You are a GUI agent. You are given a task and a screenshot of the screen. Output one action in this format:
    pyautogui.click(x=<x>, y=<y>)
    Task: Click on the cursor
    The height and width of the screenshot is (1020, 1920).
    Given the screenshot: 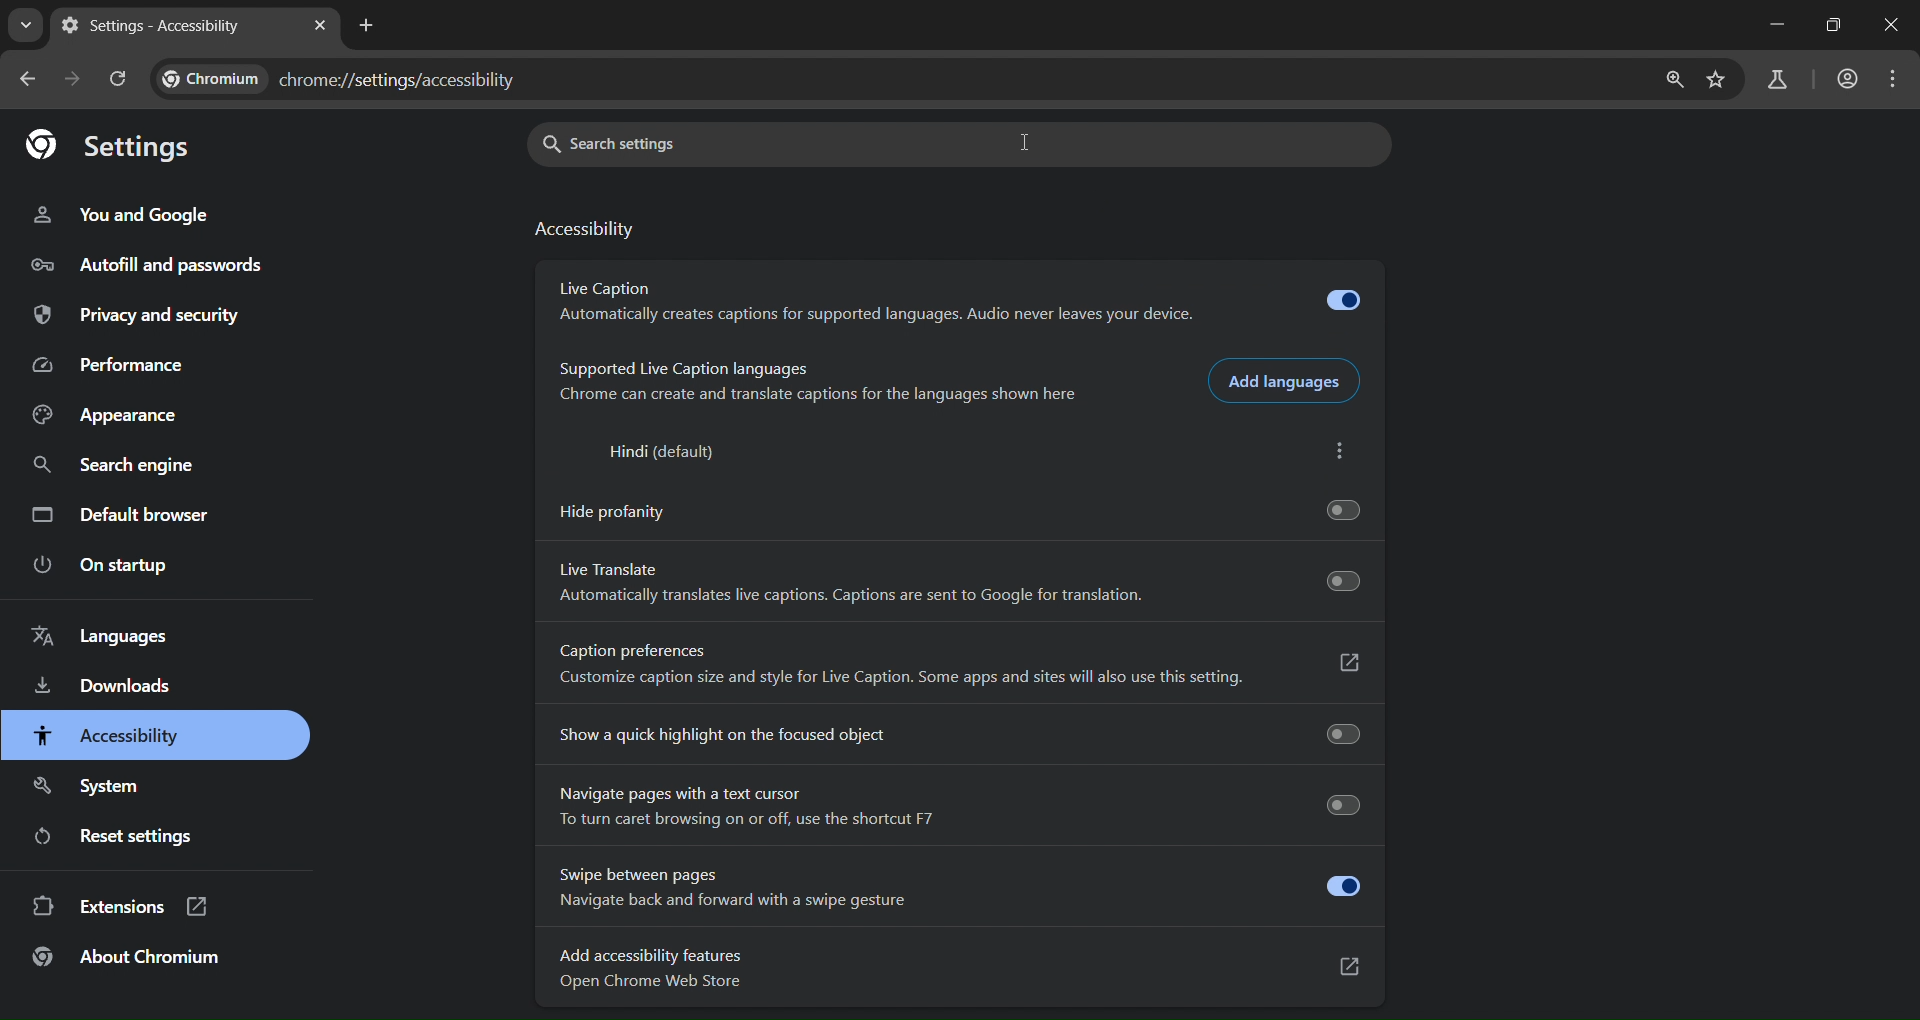 What is the action you would take?
    pyautogui.click(x=1027, y=142)
    